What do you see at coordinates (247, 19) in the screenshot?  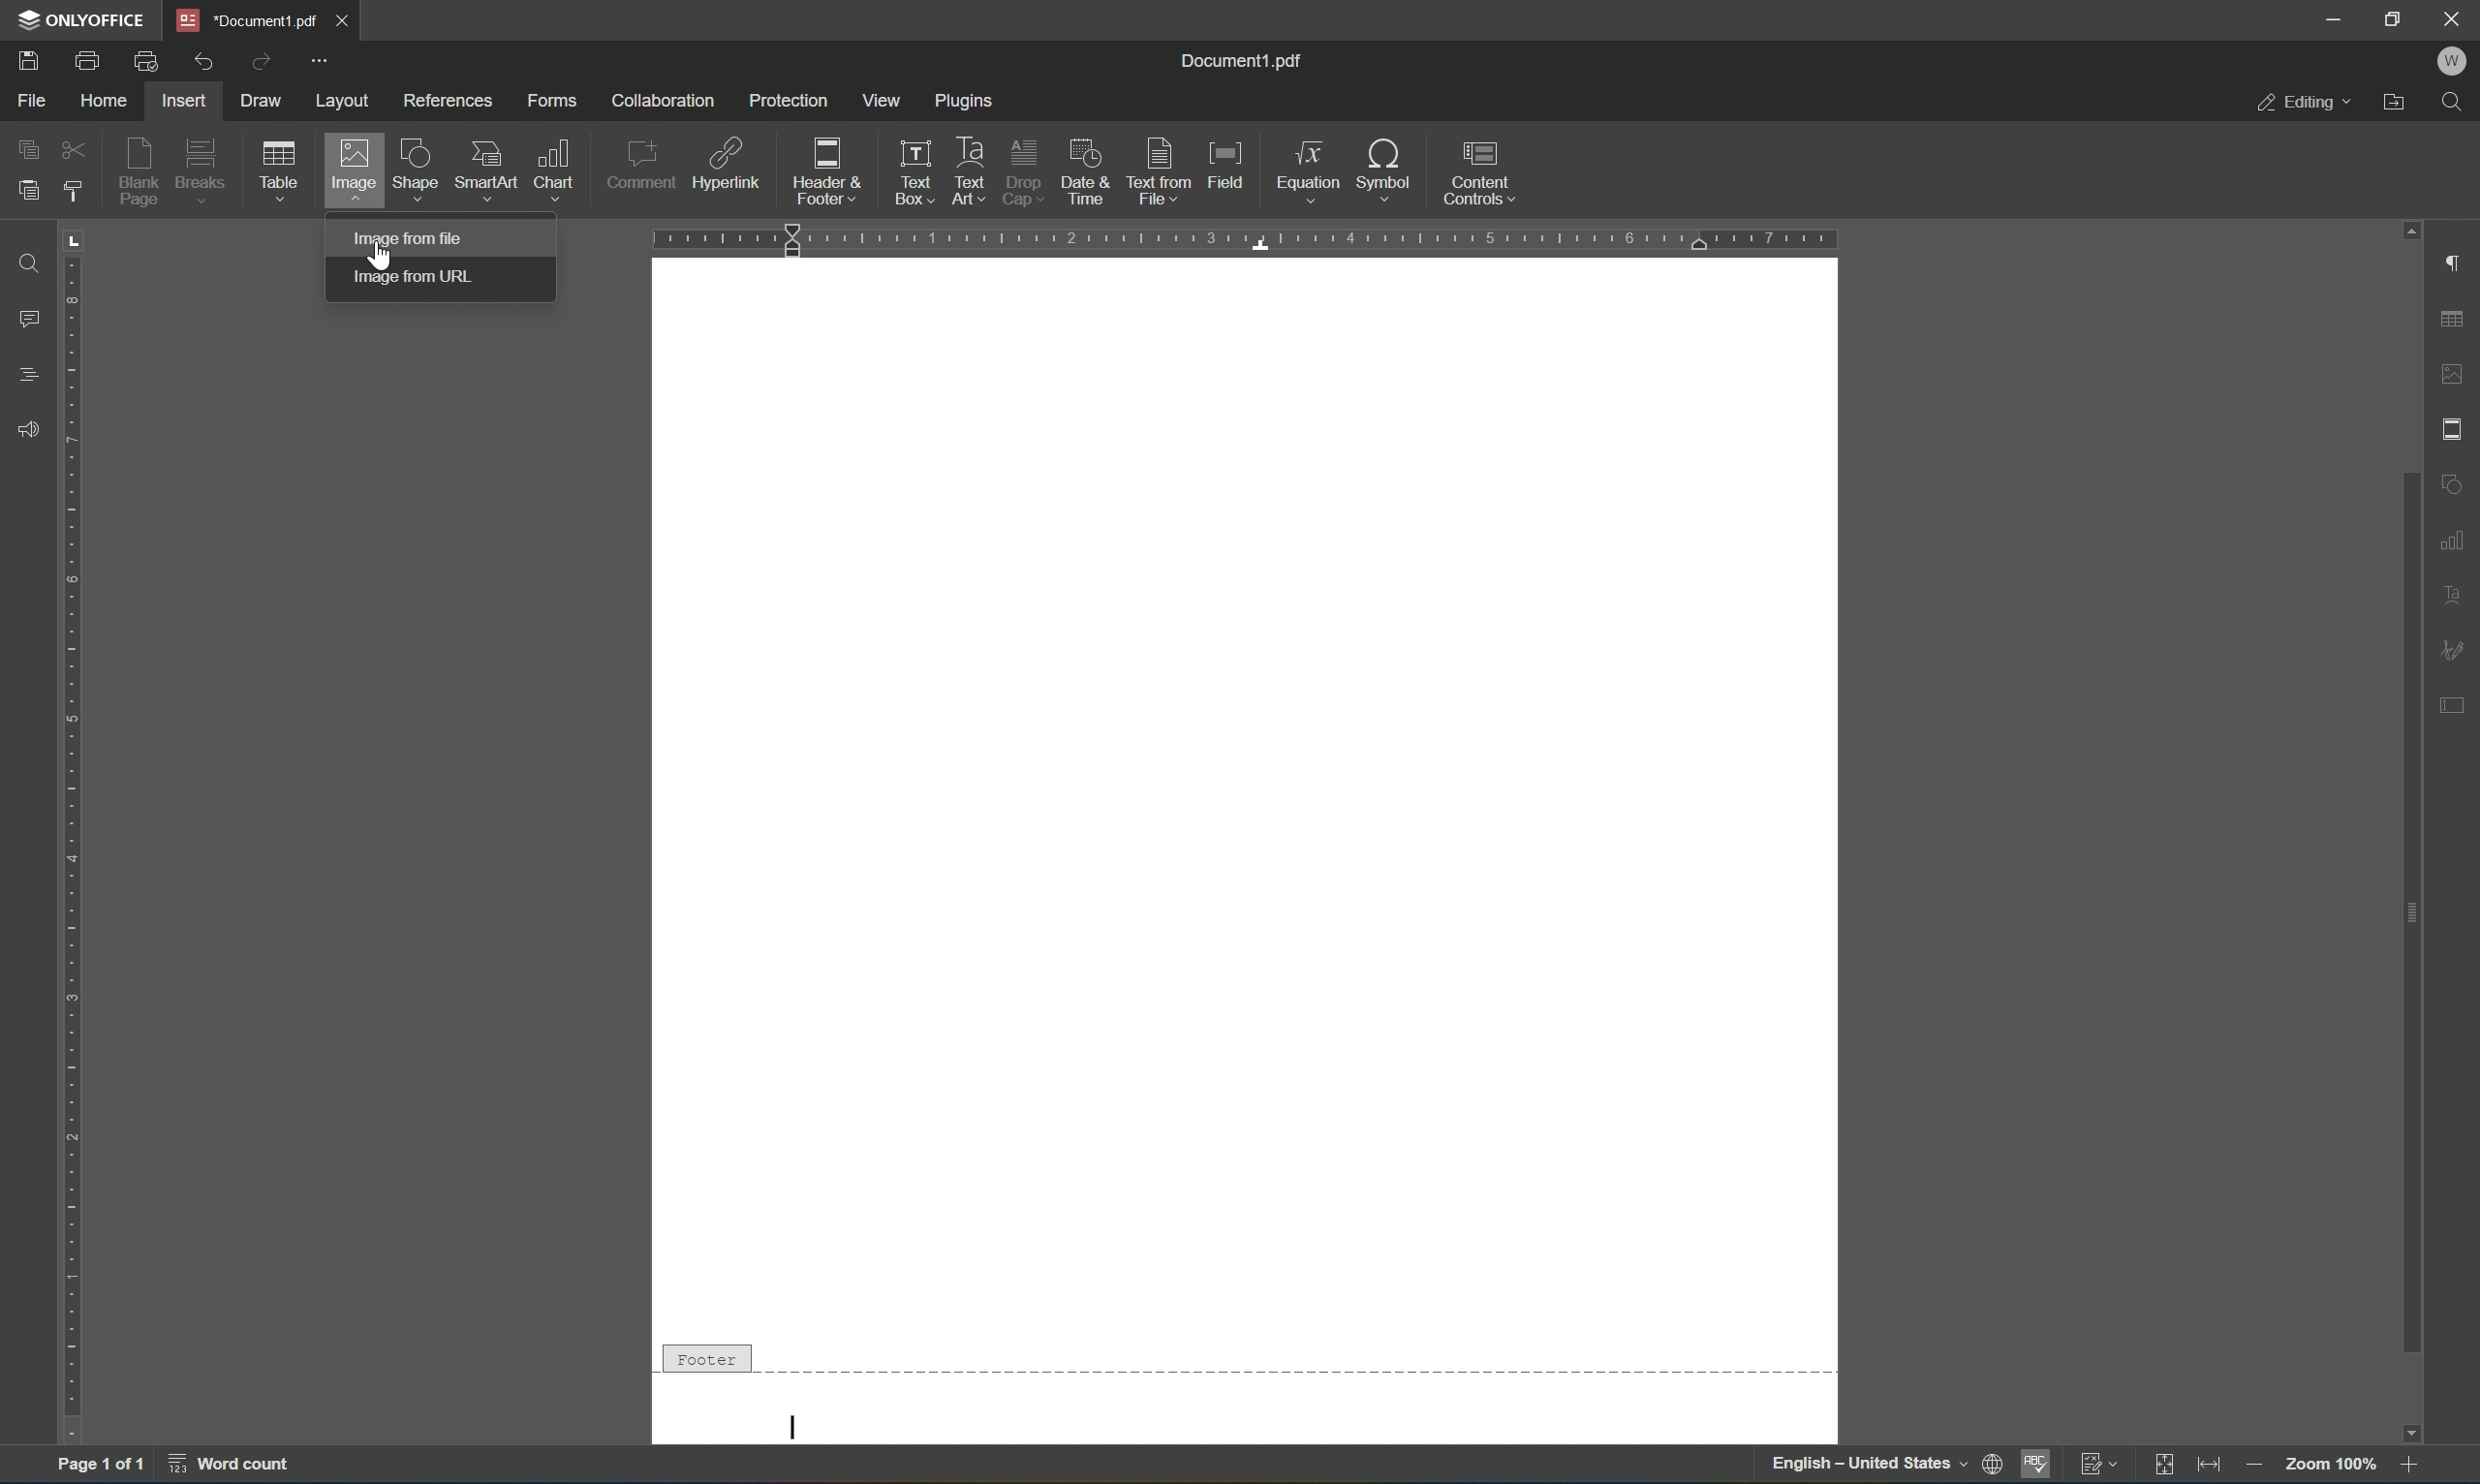 I see `document.pdf` at bounding box center [247, 19].